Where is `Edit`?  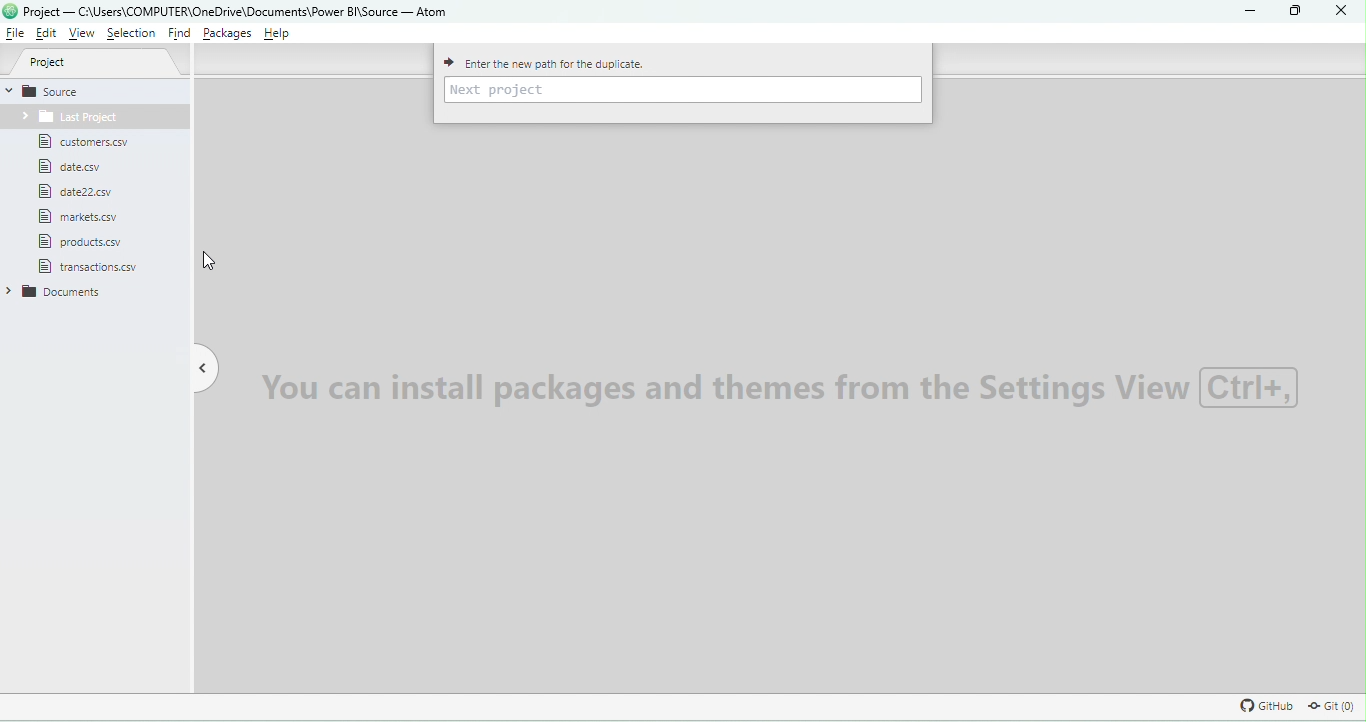
Edit is located at coordinates (46, 35).